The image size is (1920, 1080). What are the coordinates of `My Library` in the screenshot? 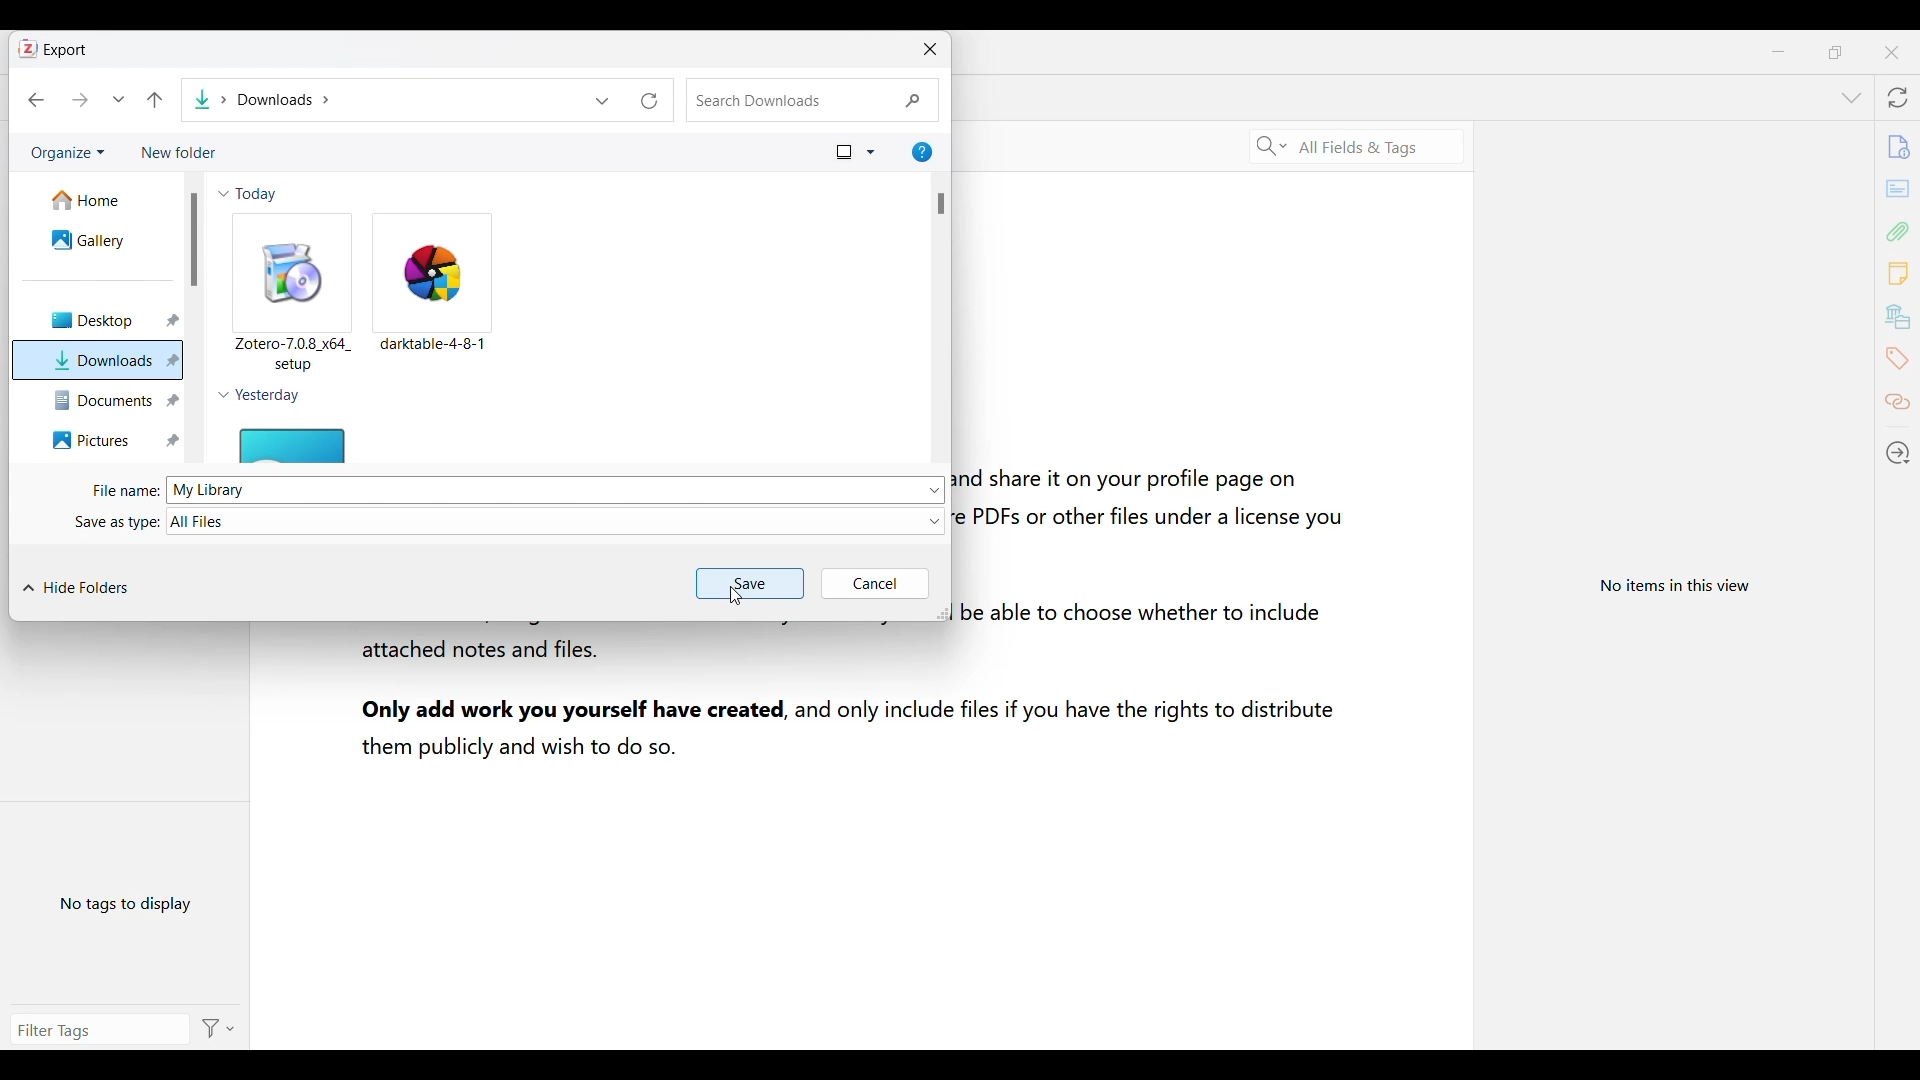 It's located at (557, 484).